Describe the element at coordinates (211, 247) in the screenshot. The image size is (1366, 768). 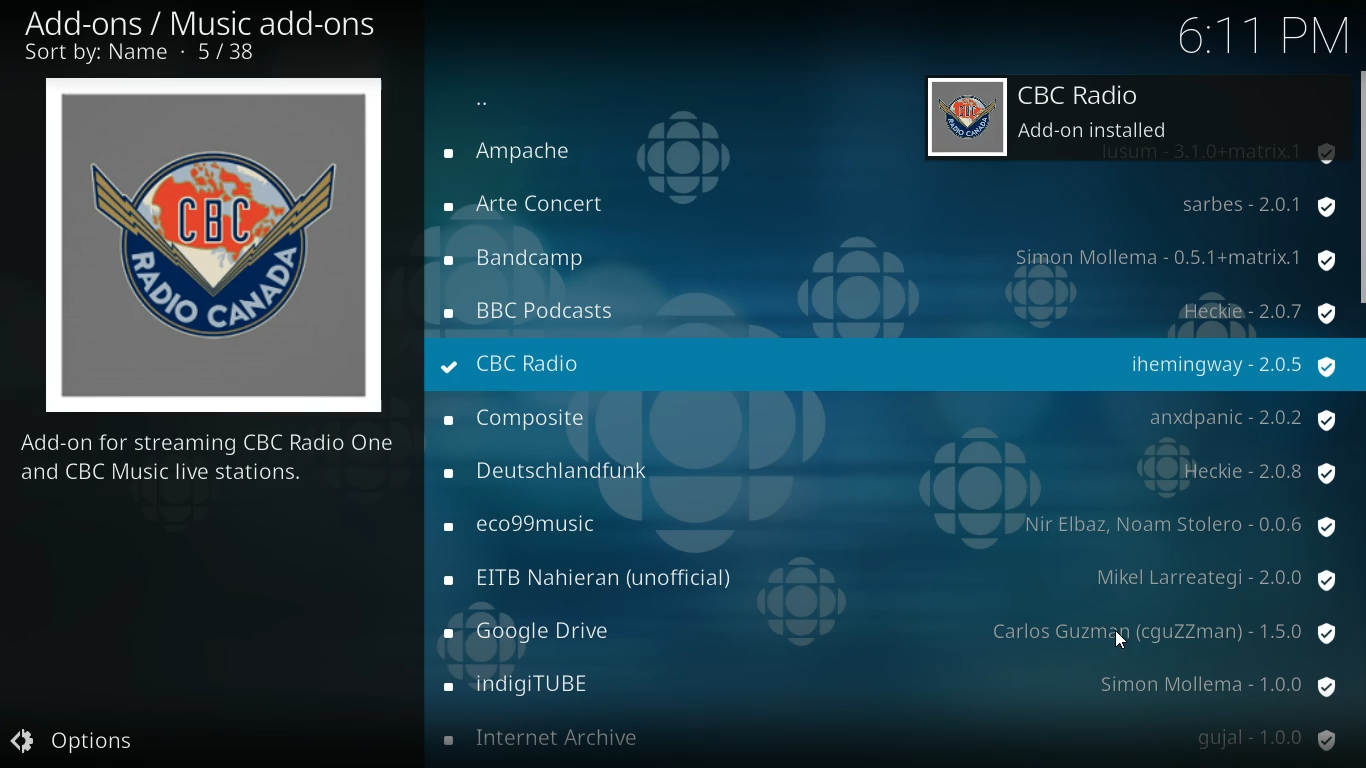
I see `radio logo` at that location.